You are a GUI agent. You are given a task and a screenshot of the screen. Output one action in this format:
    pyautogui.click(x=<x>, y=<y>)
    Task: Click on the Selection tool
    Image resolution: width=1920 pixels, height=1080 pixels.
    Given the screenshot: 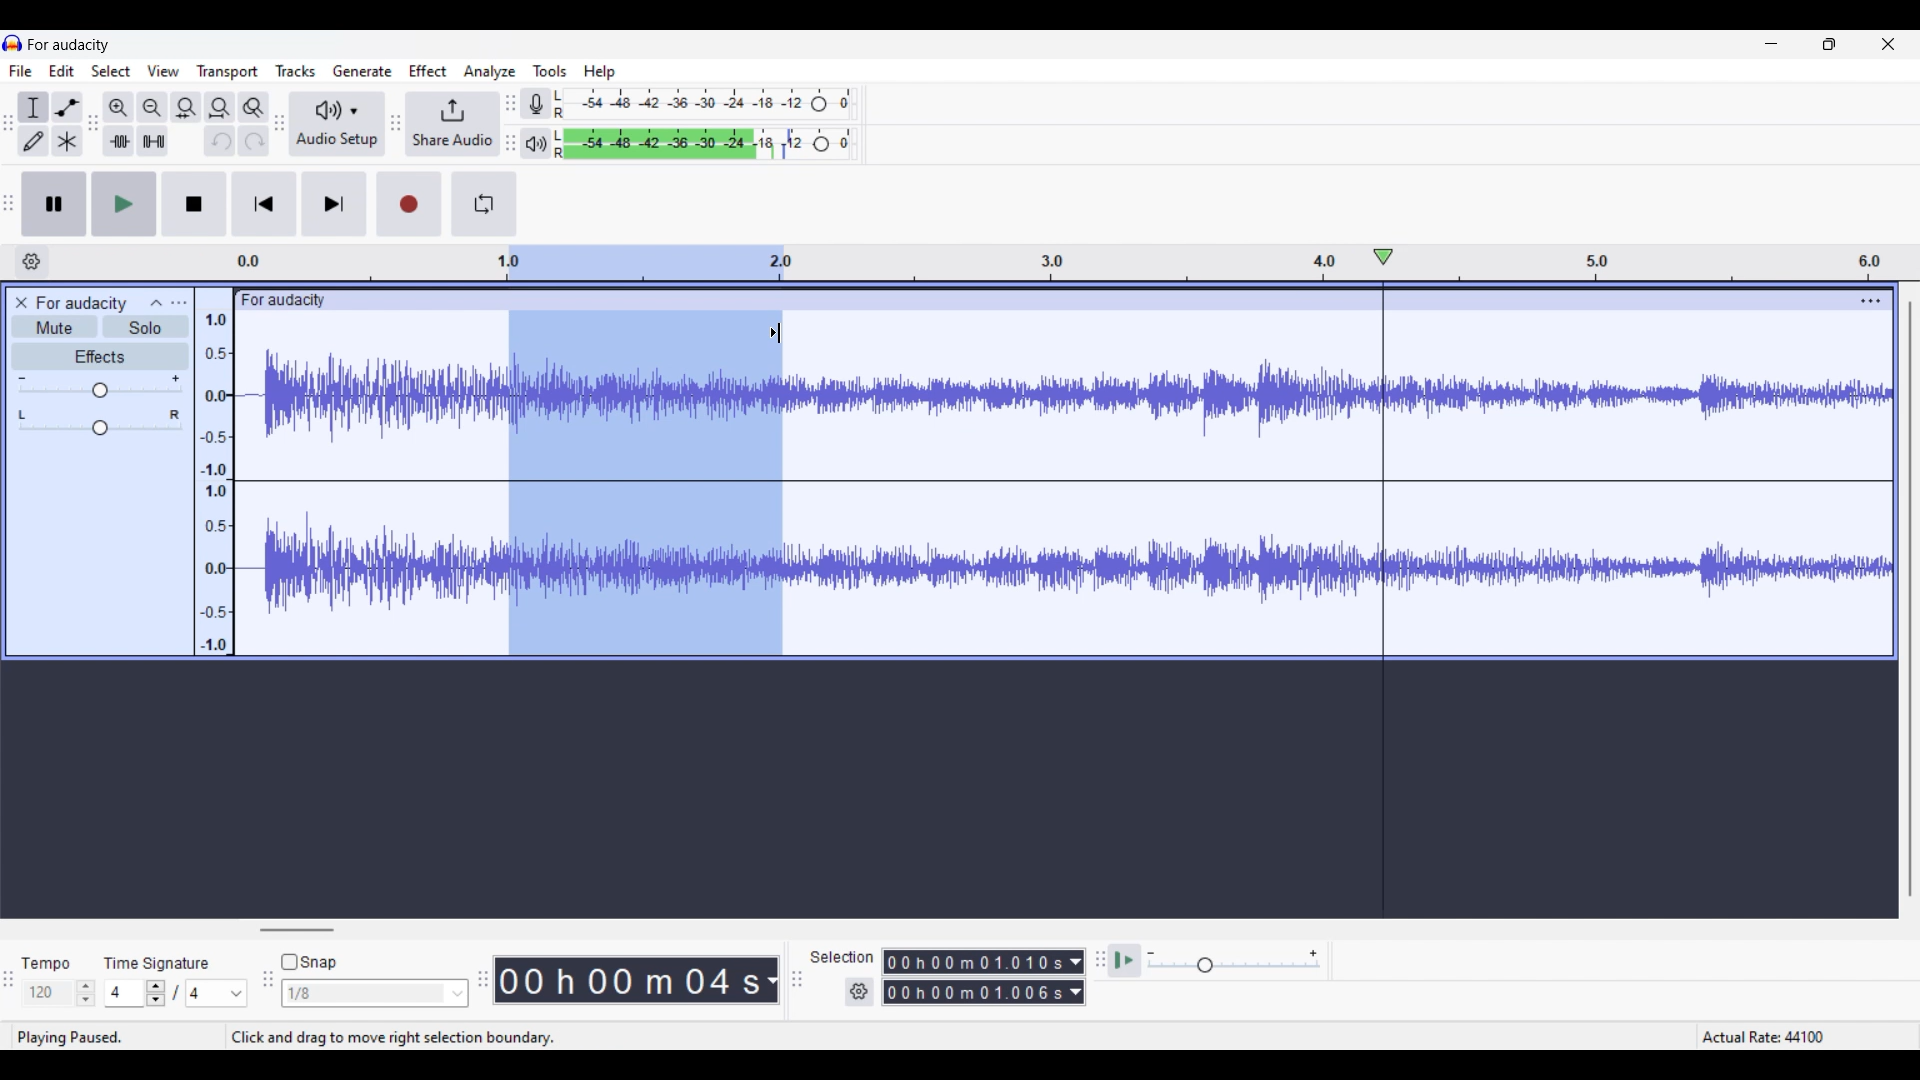 What is the action you would take?
    pyautogui.click(x=34, y=108)
    